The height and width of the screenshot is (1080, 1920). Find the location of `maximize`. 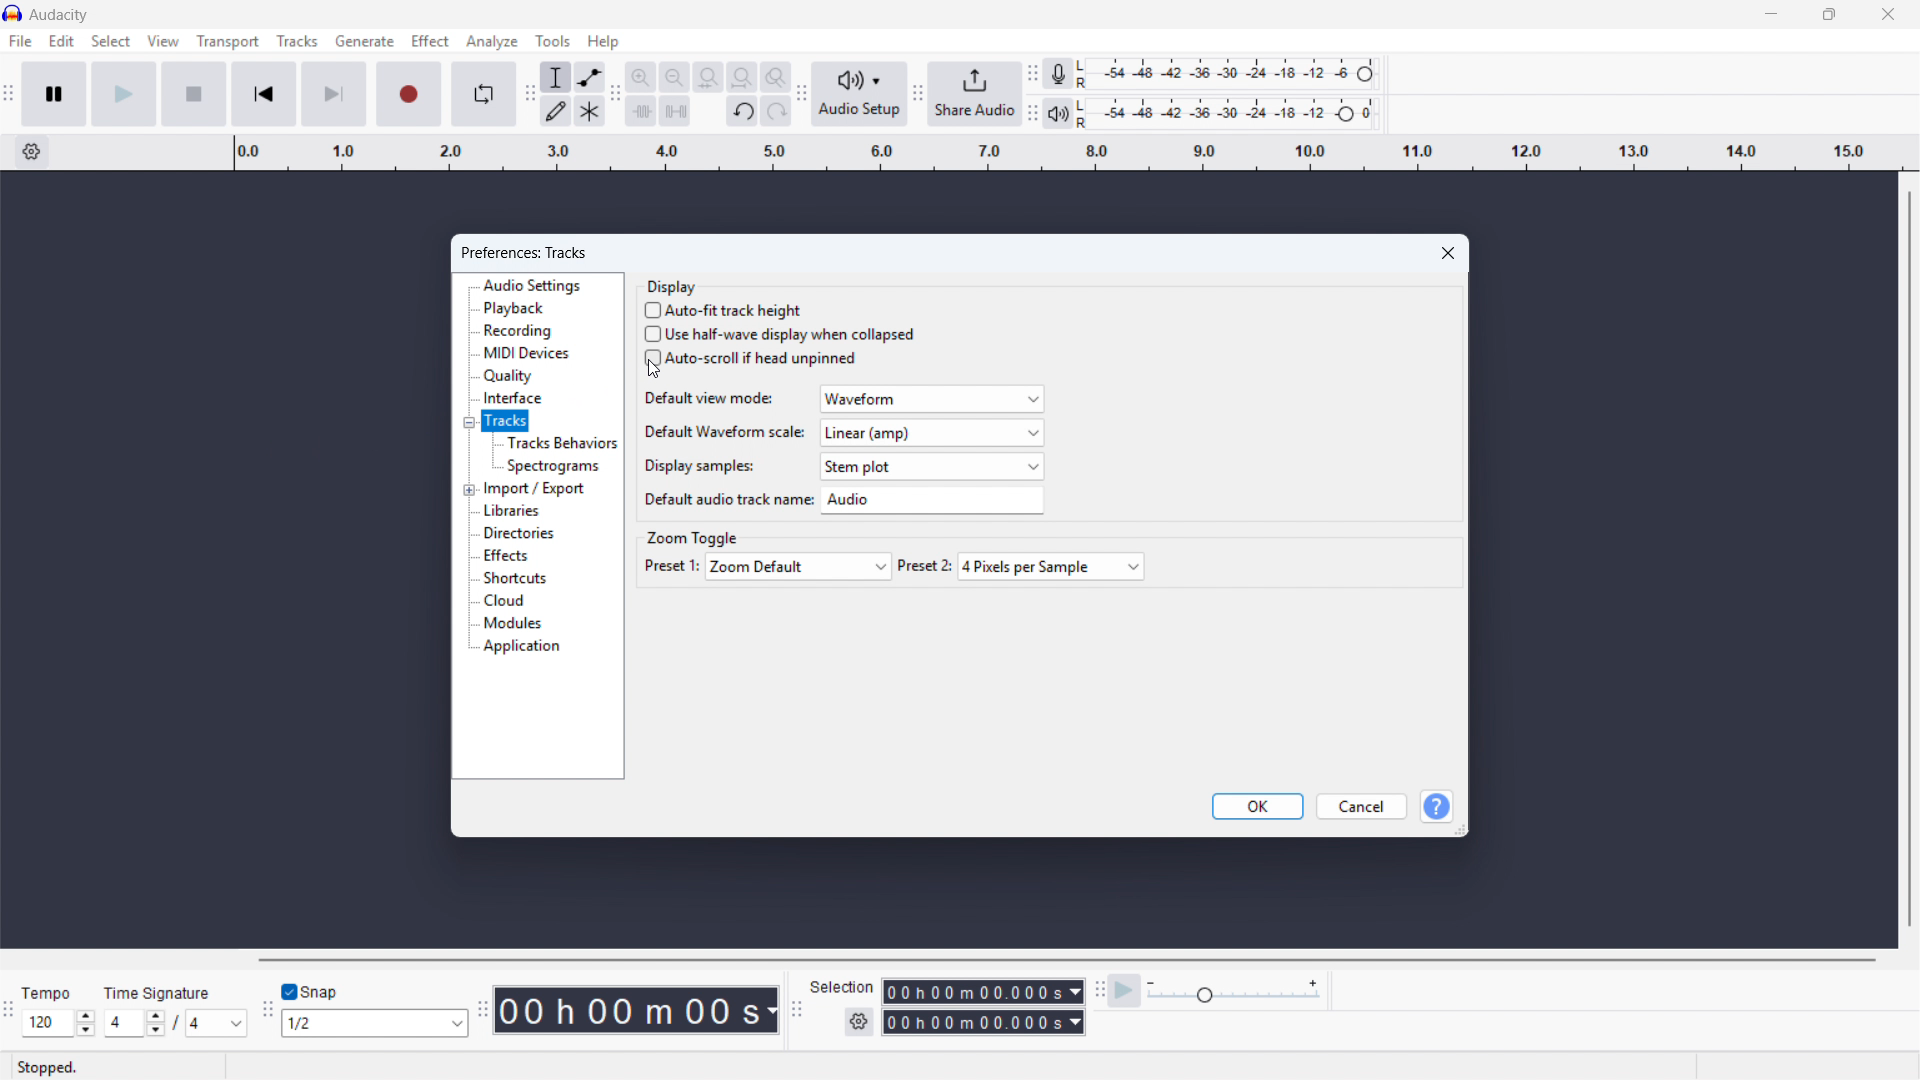

maximize is located at coordinates (1828, 15).